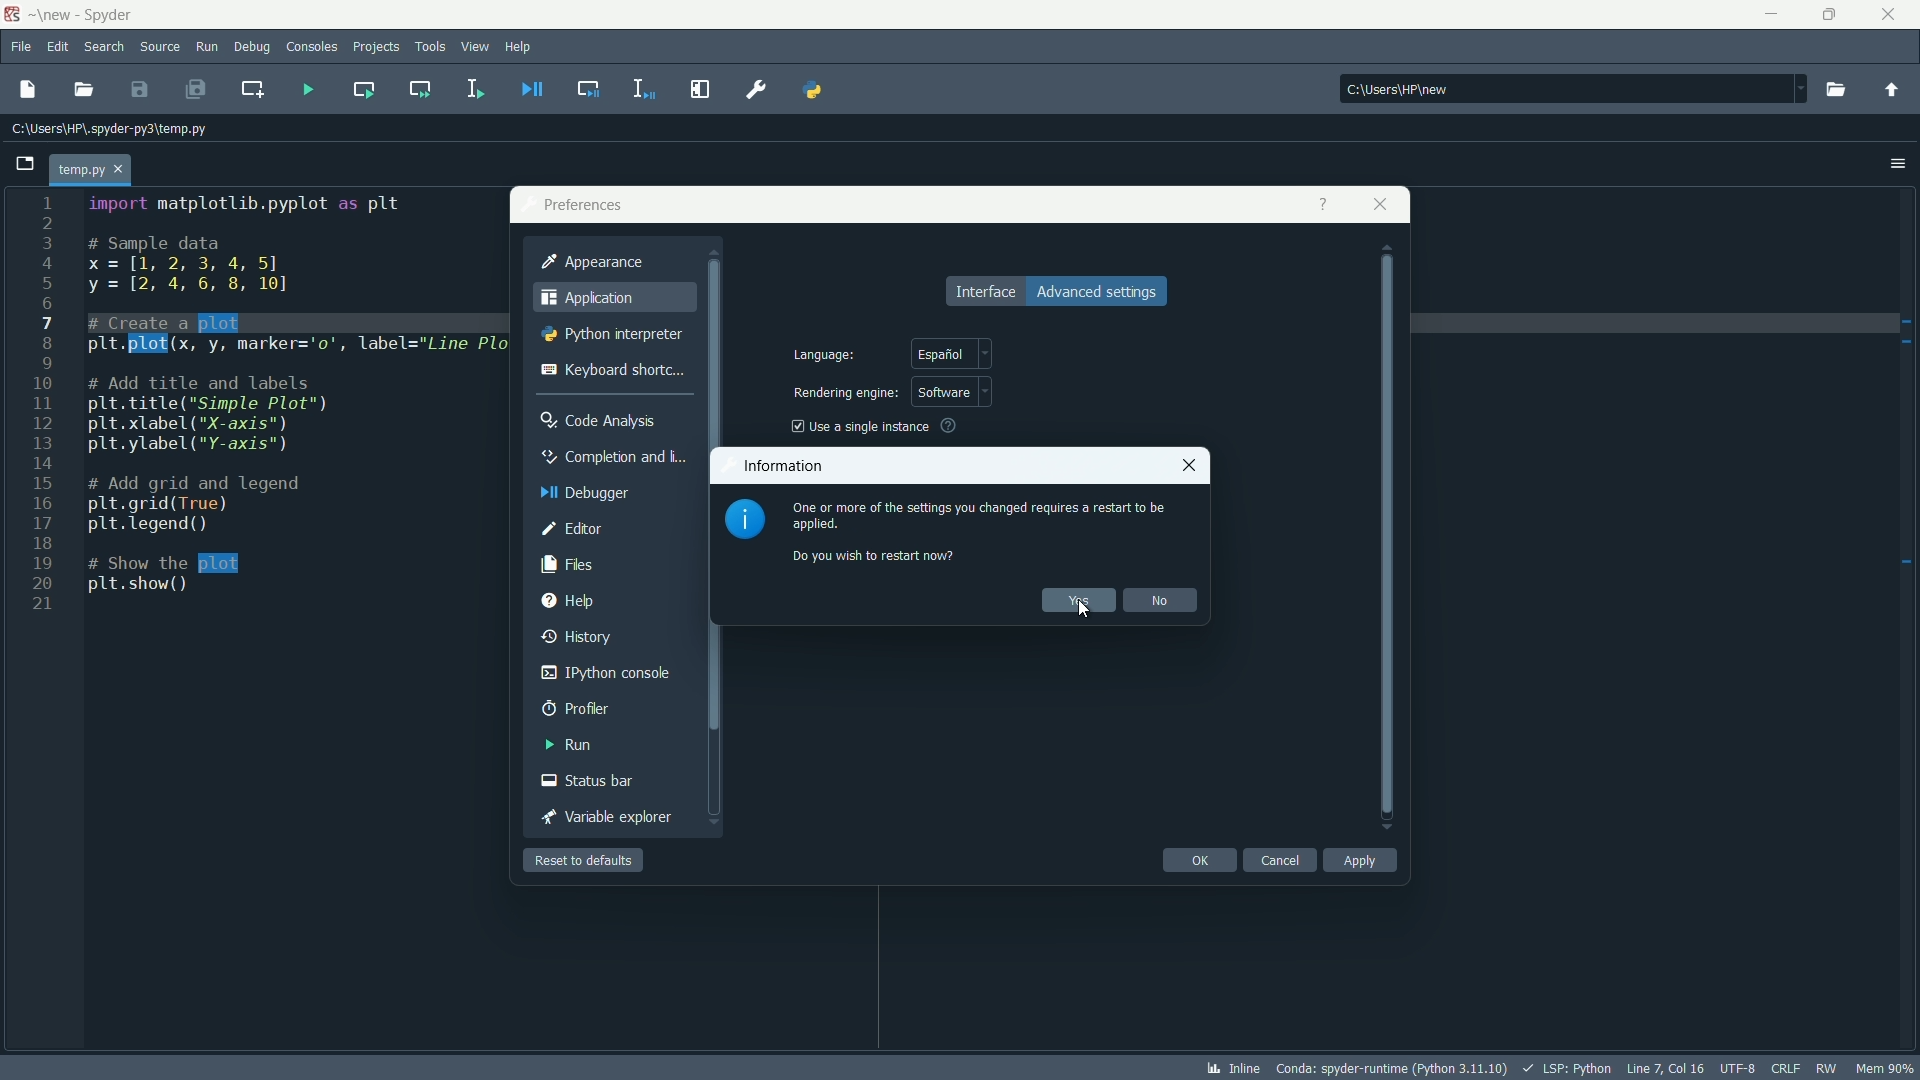  What do you see at coordinates (978, 529) in the screenshot?
I see `One or more of the settings you changed requires a restart to be
applied.
Do you wish to restart now?` at bounding box center [978, 529].